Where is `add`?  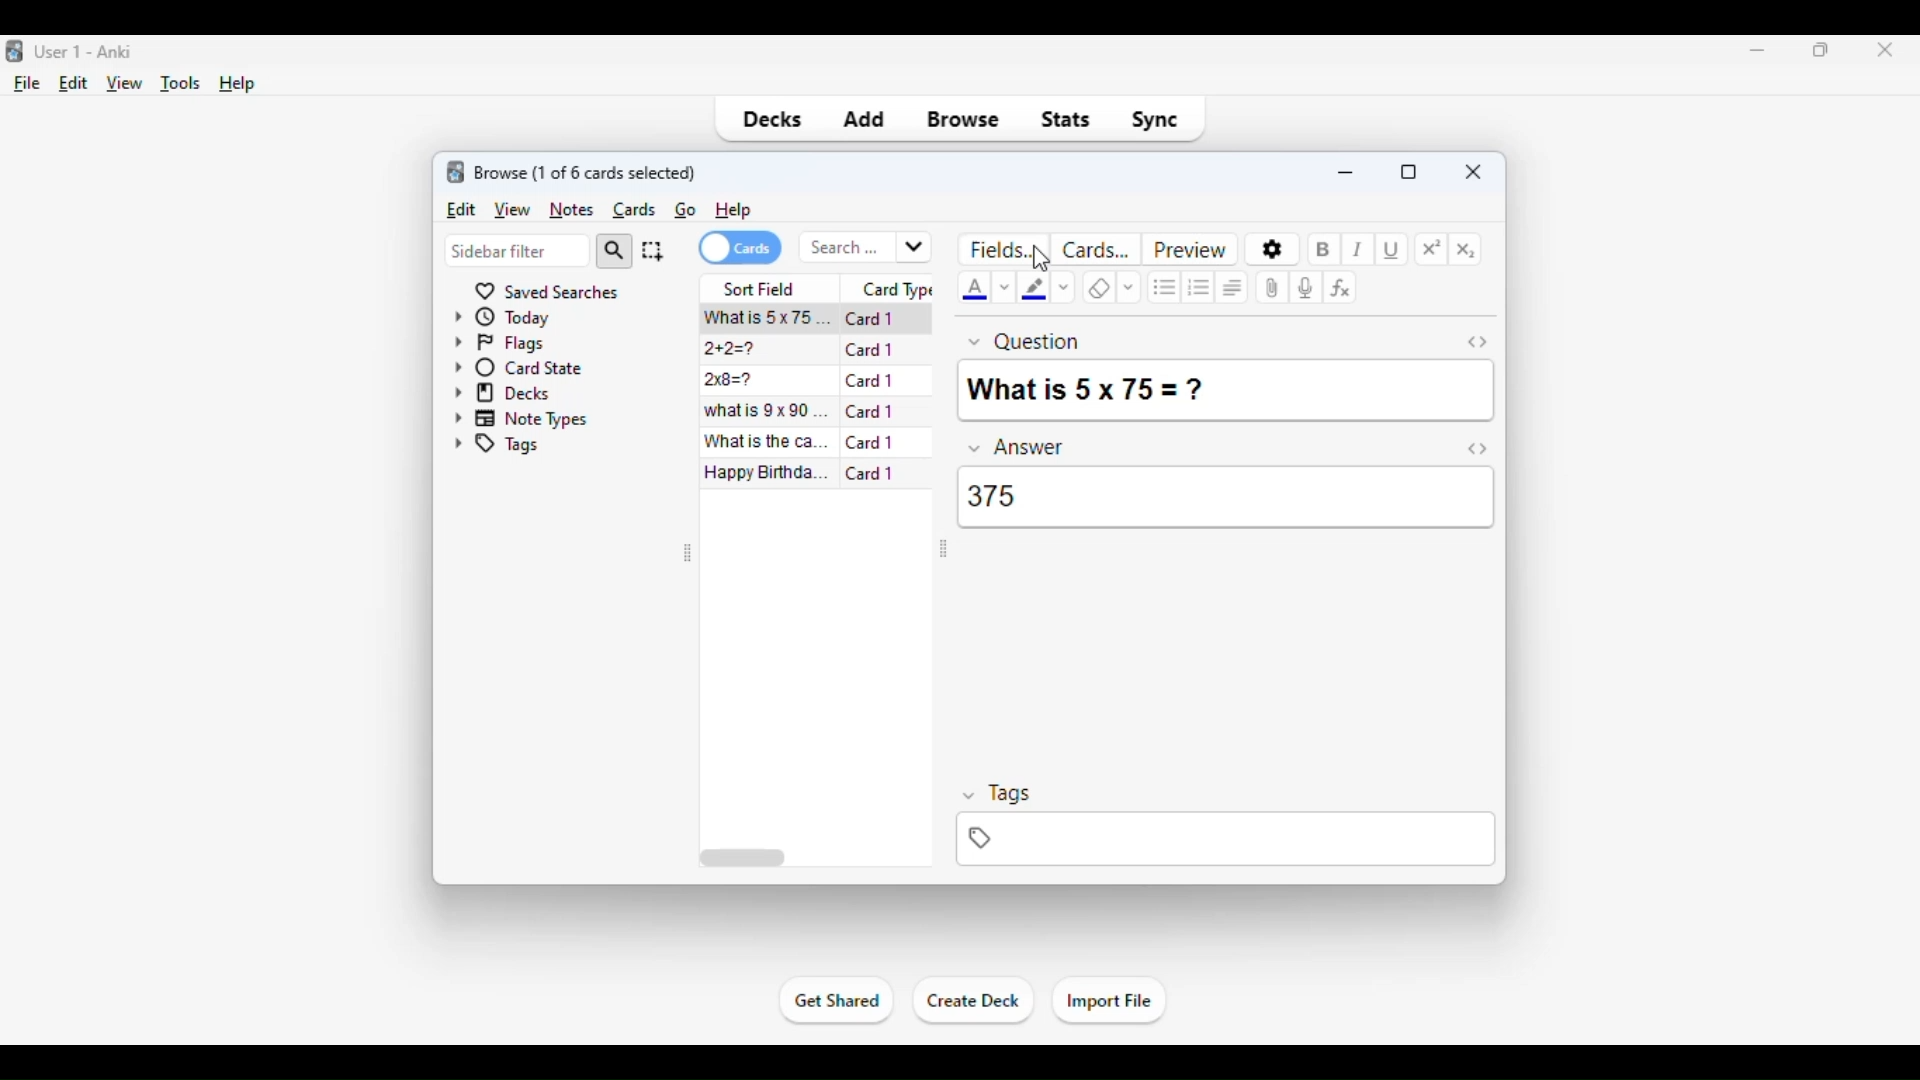 add is located at coordinates (863, 120).